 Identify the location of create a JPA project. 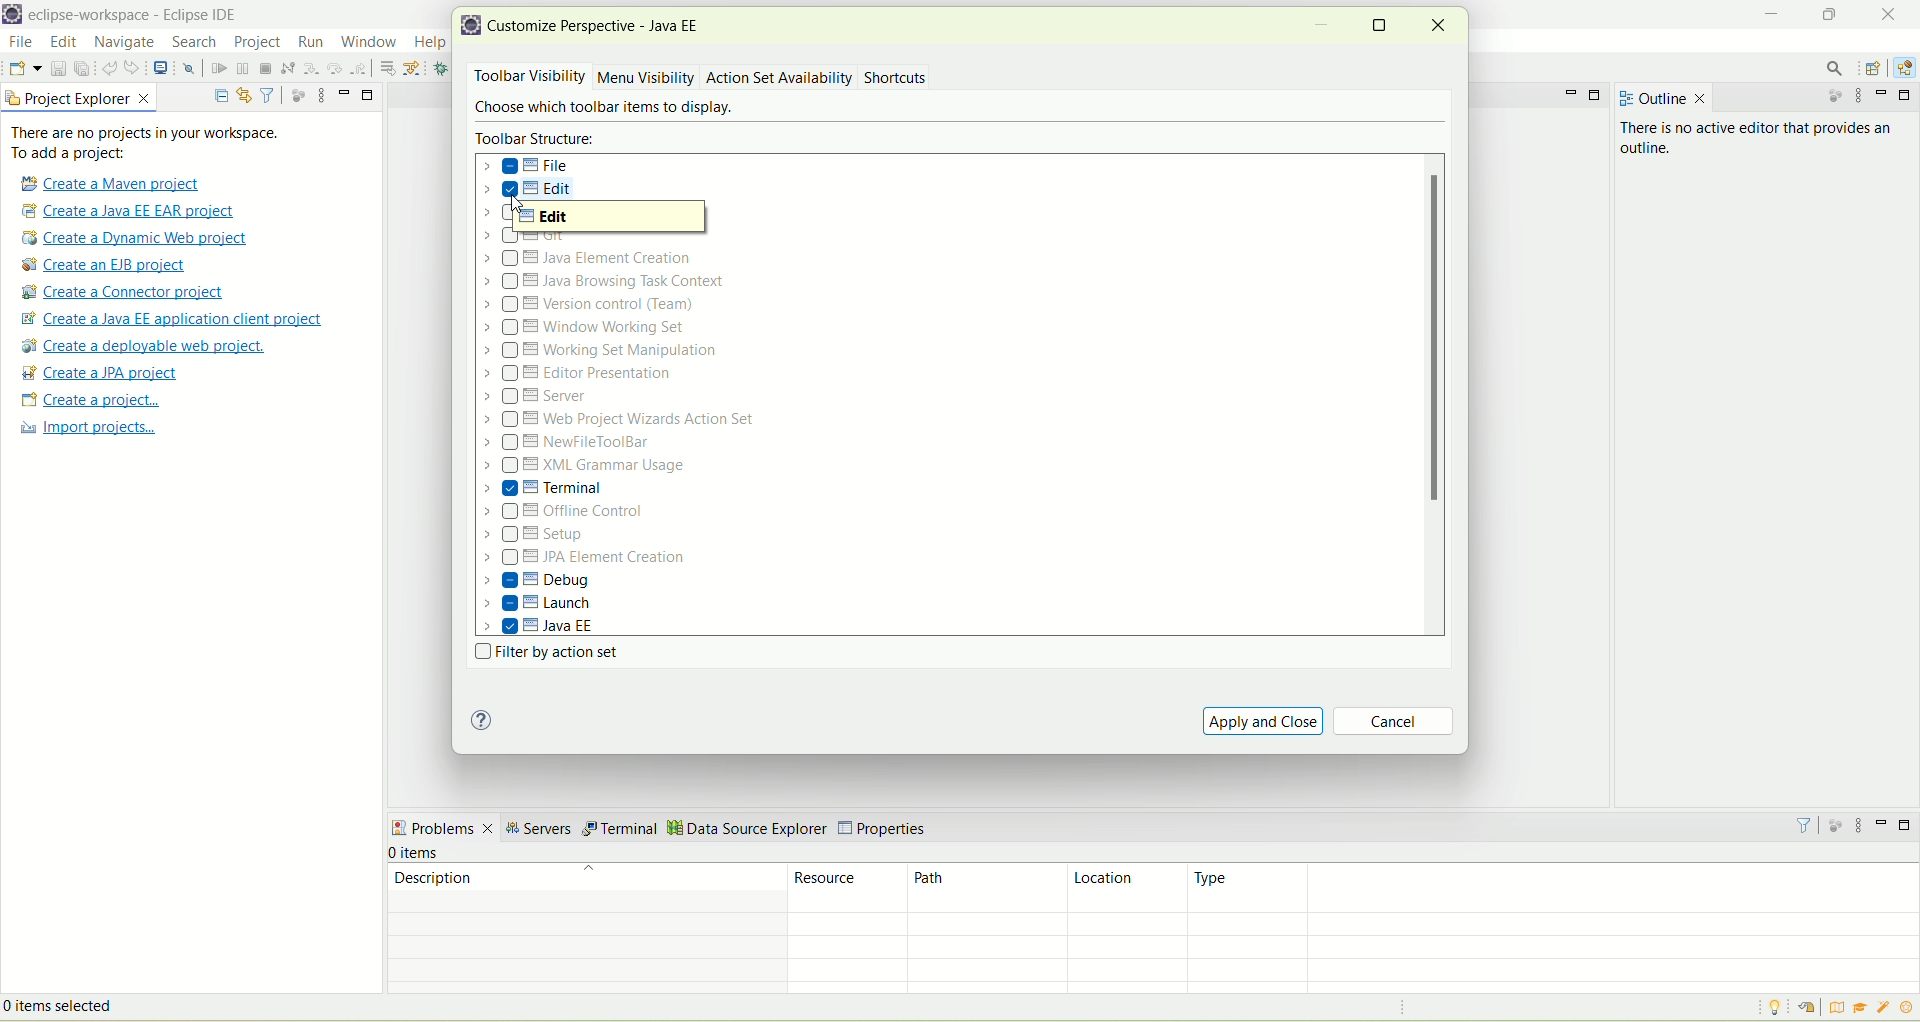
(101, 373).